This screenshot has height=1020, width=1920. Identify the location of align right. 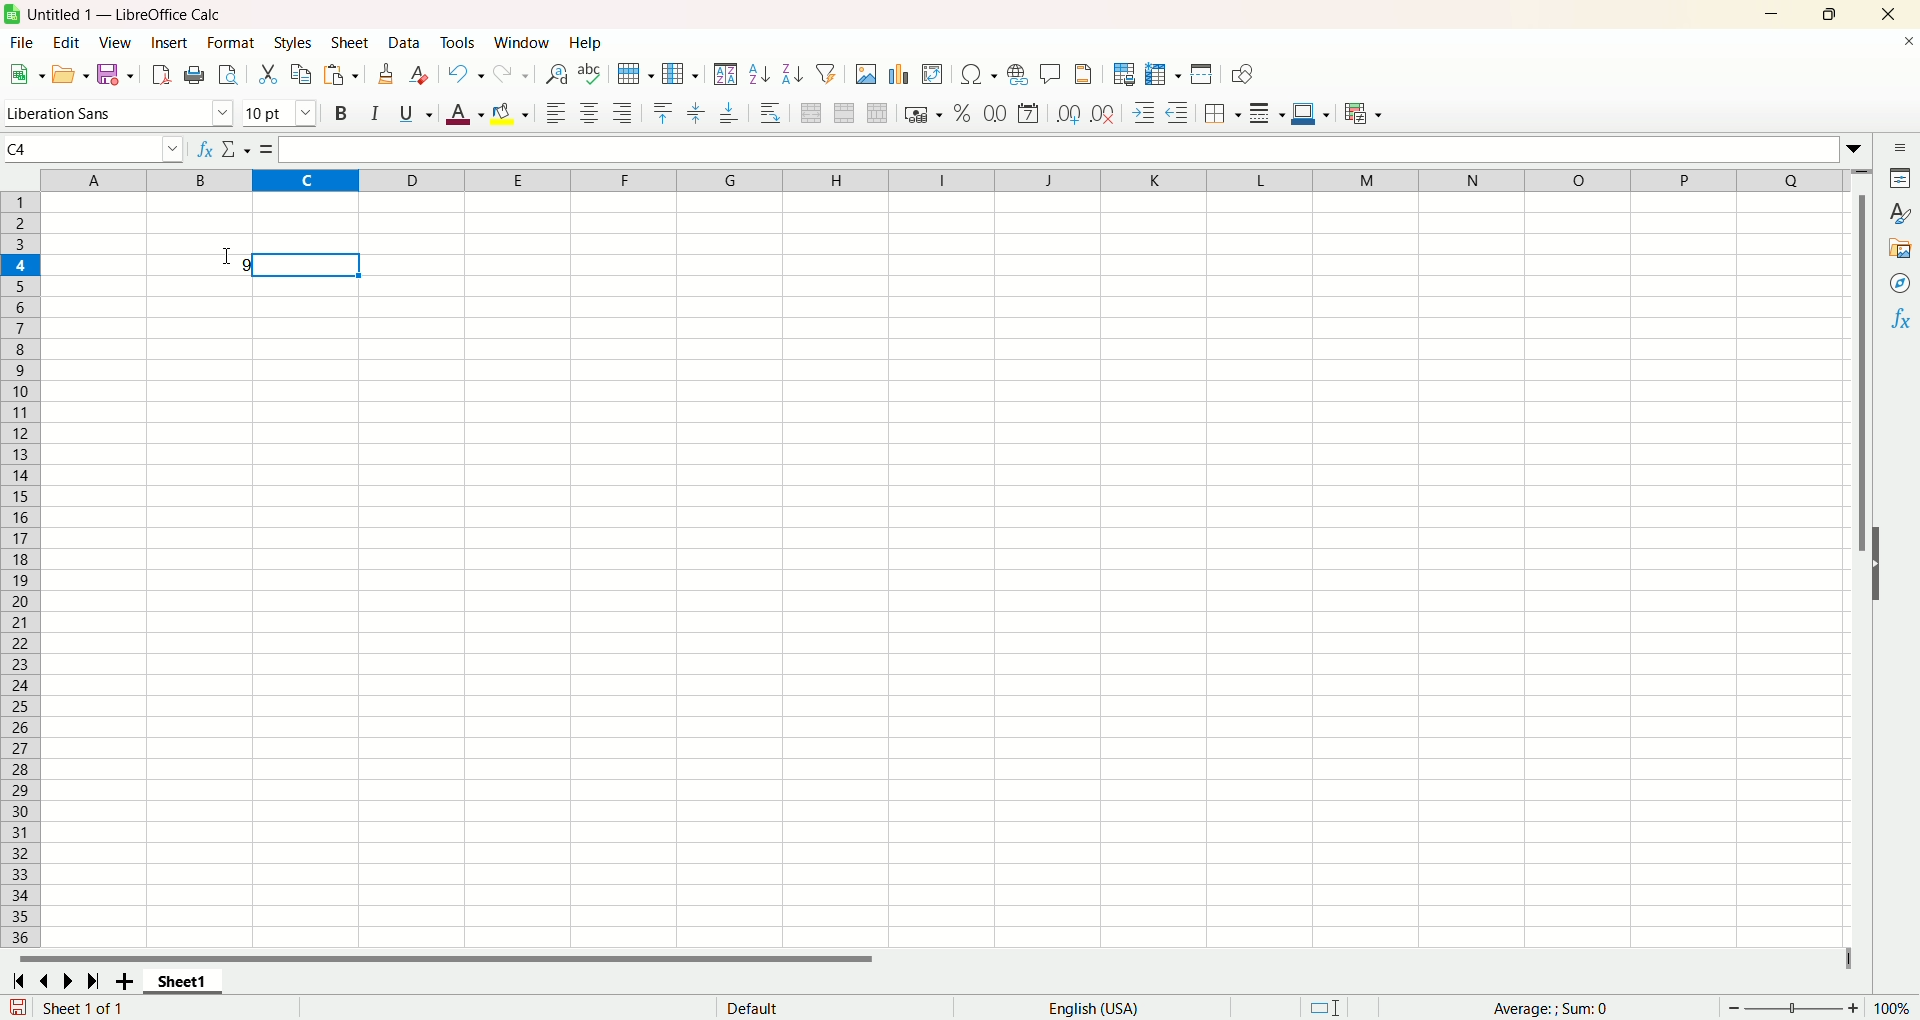
(625, 115).